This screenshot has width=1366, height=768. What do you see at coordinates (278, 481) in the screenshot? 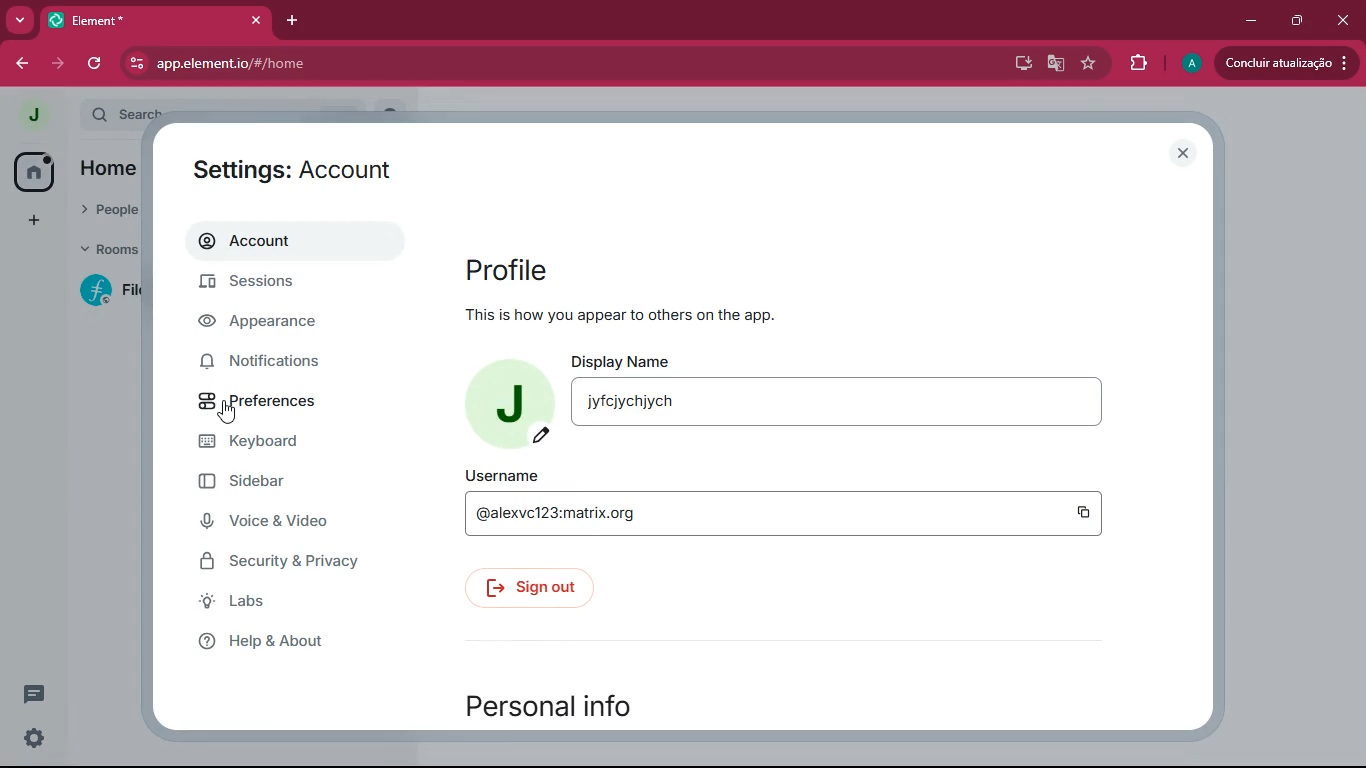
I see `sidebar` at bounding box center [278, 481].